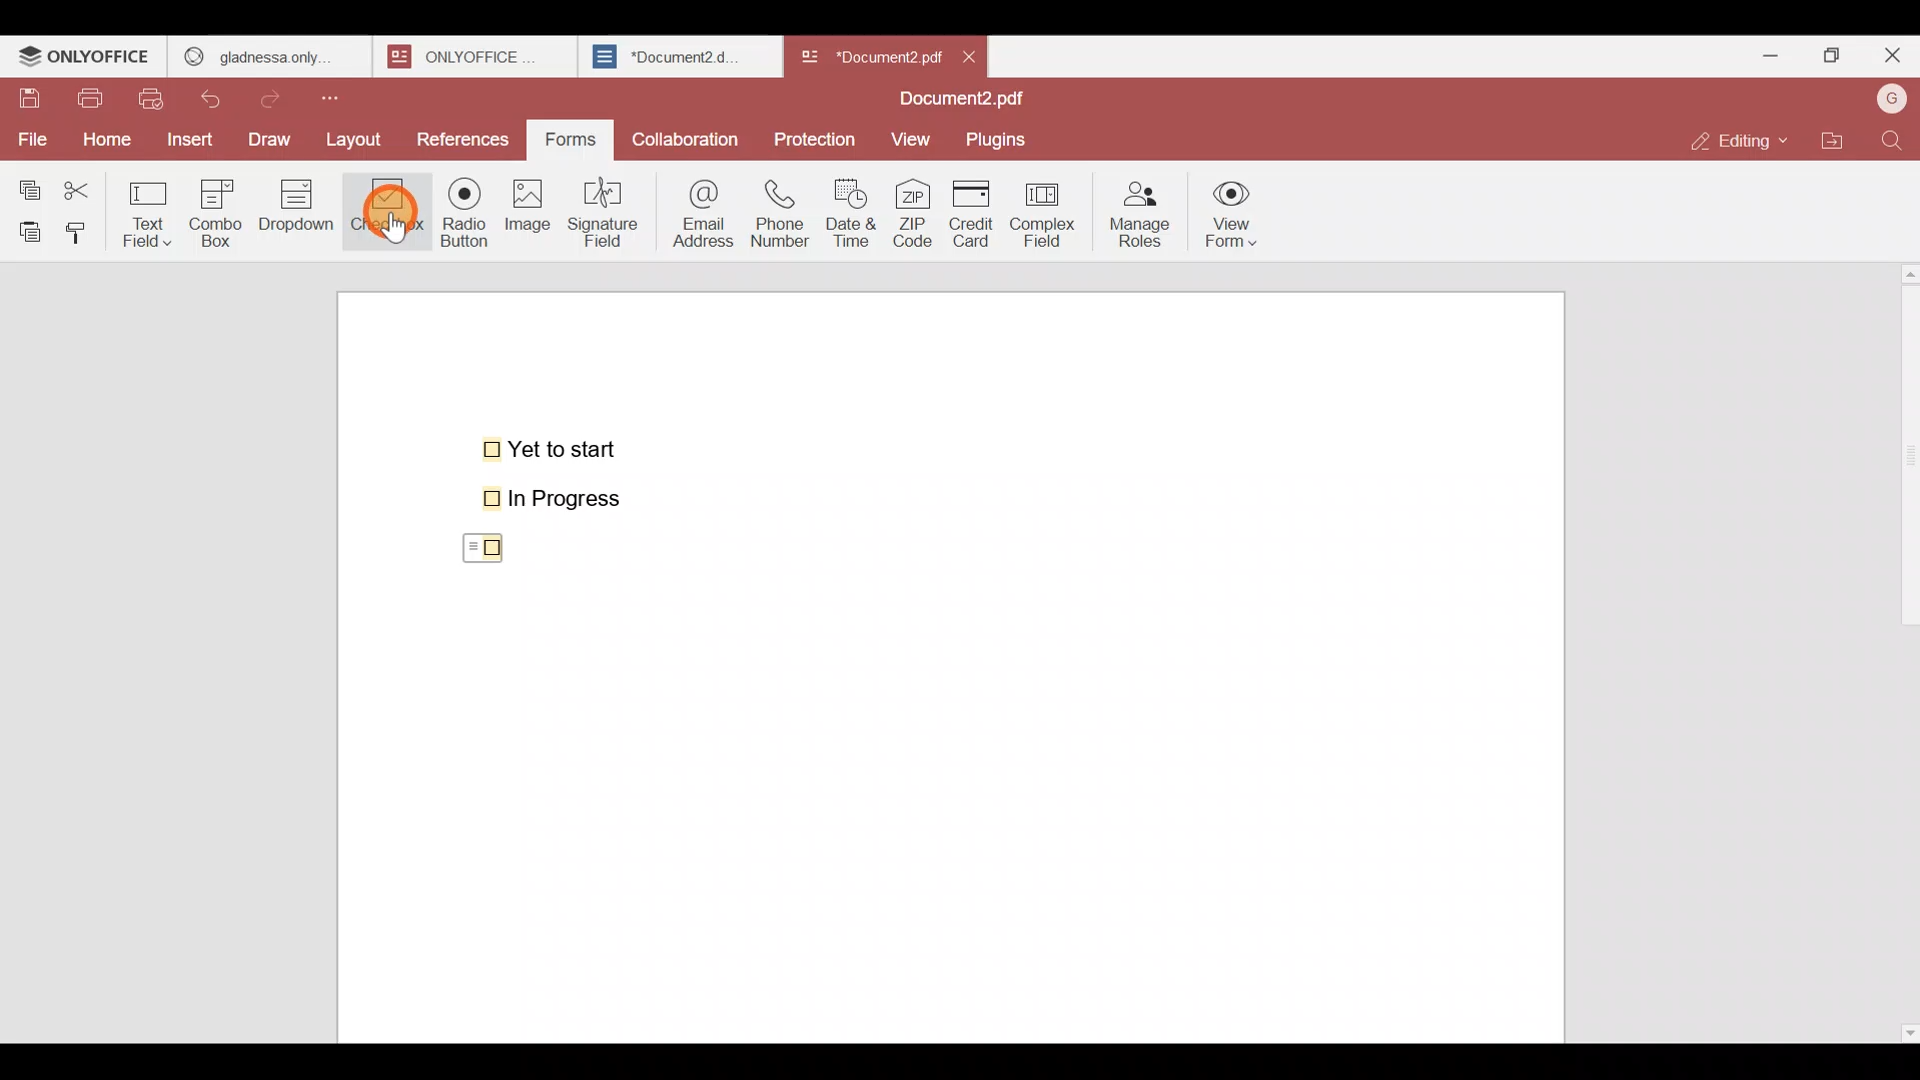 This screenshot has height=1080, width=1920. What do you see at coordinates (1832, 138) in the screenshot?
I see `Open file location` at bounding box center [1832, 138].